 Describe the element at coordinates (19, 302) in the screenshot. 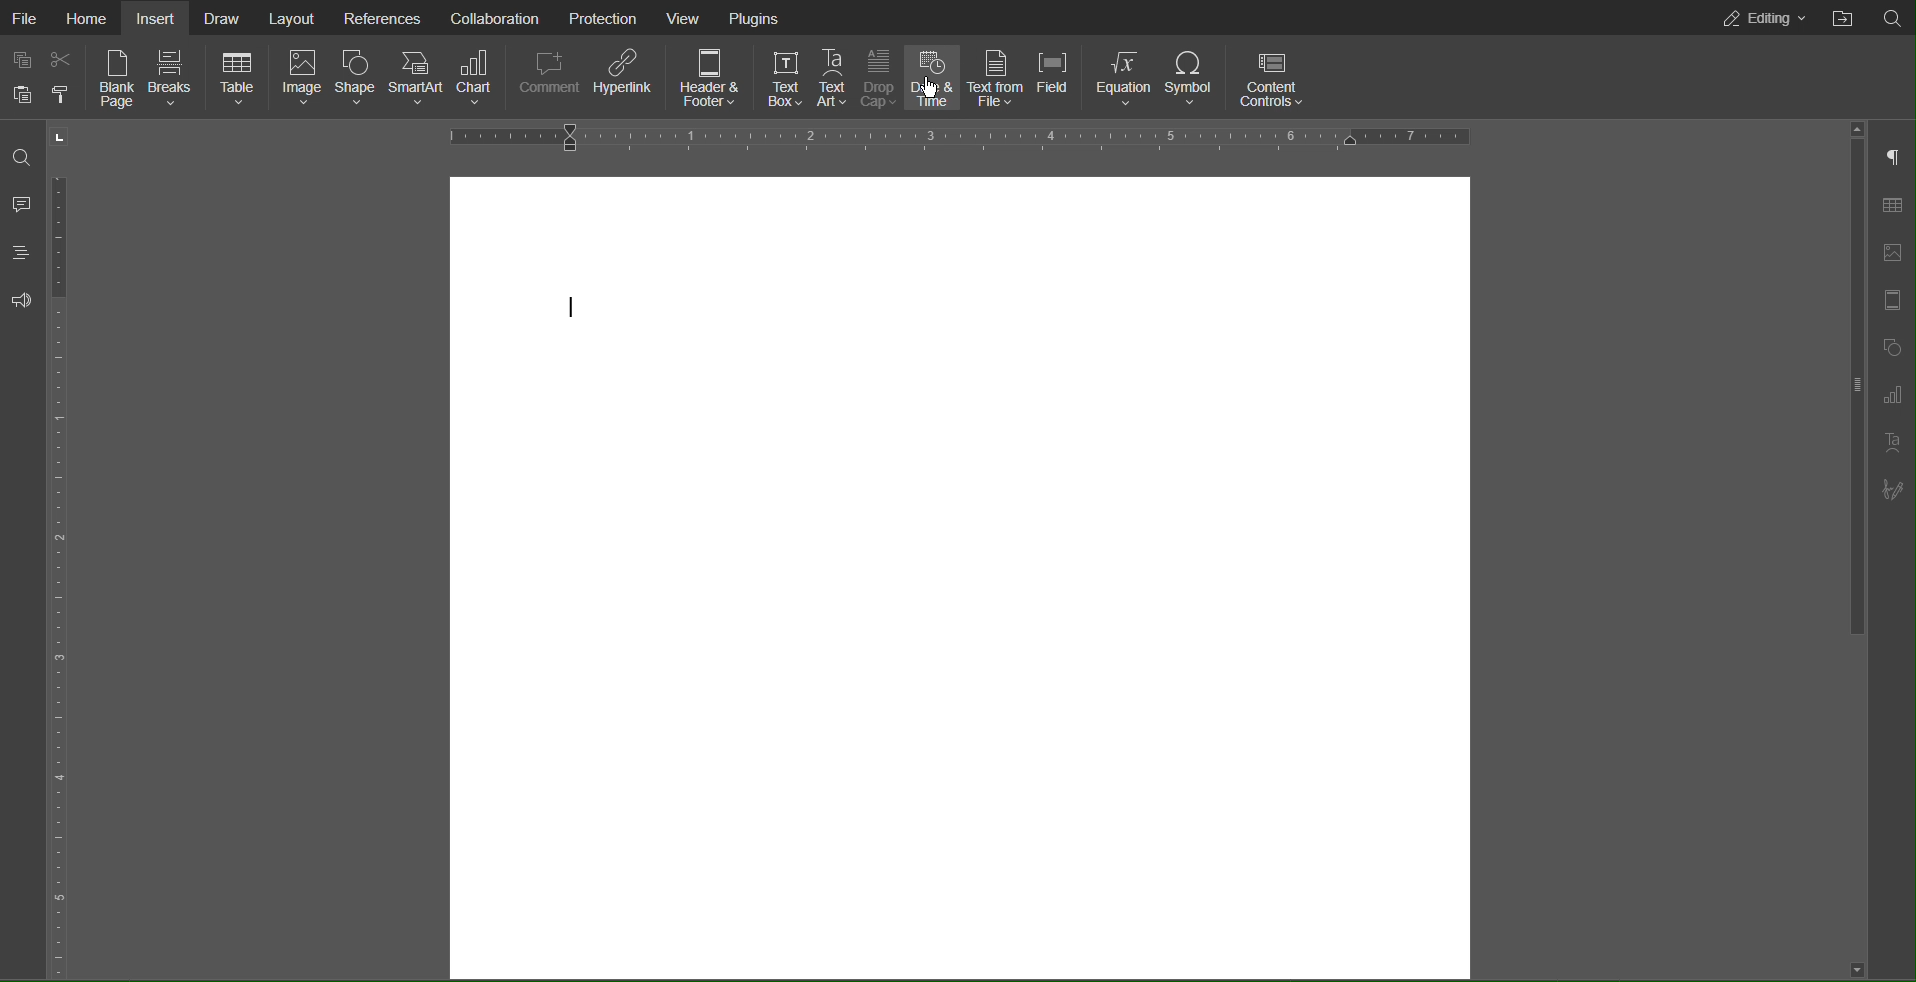

I see `Feedback and Support` at that location.